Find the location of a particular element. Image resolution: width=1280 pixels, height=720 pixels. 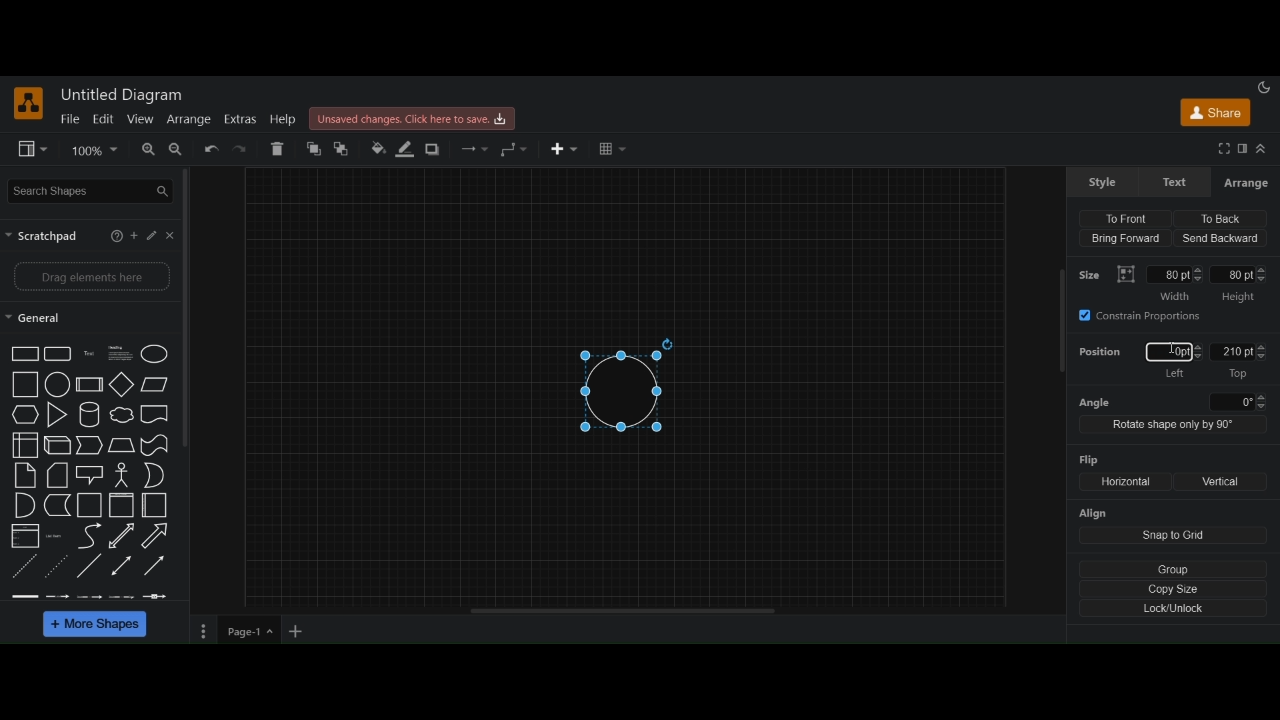

autosize is located at coordinates (1126, 274).